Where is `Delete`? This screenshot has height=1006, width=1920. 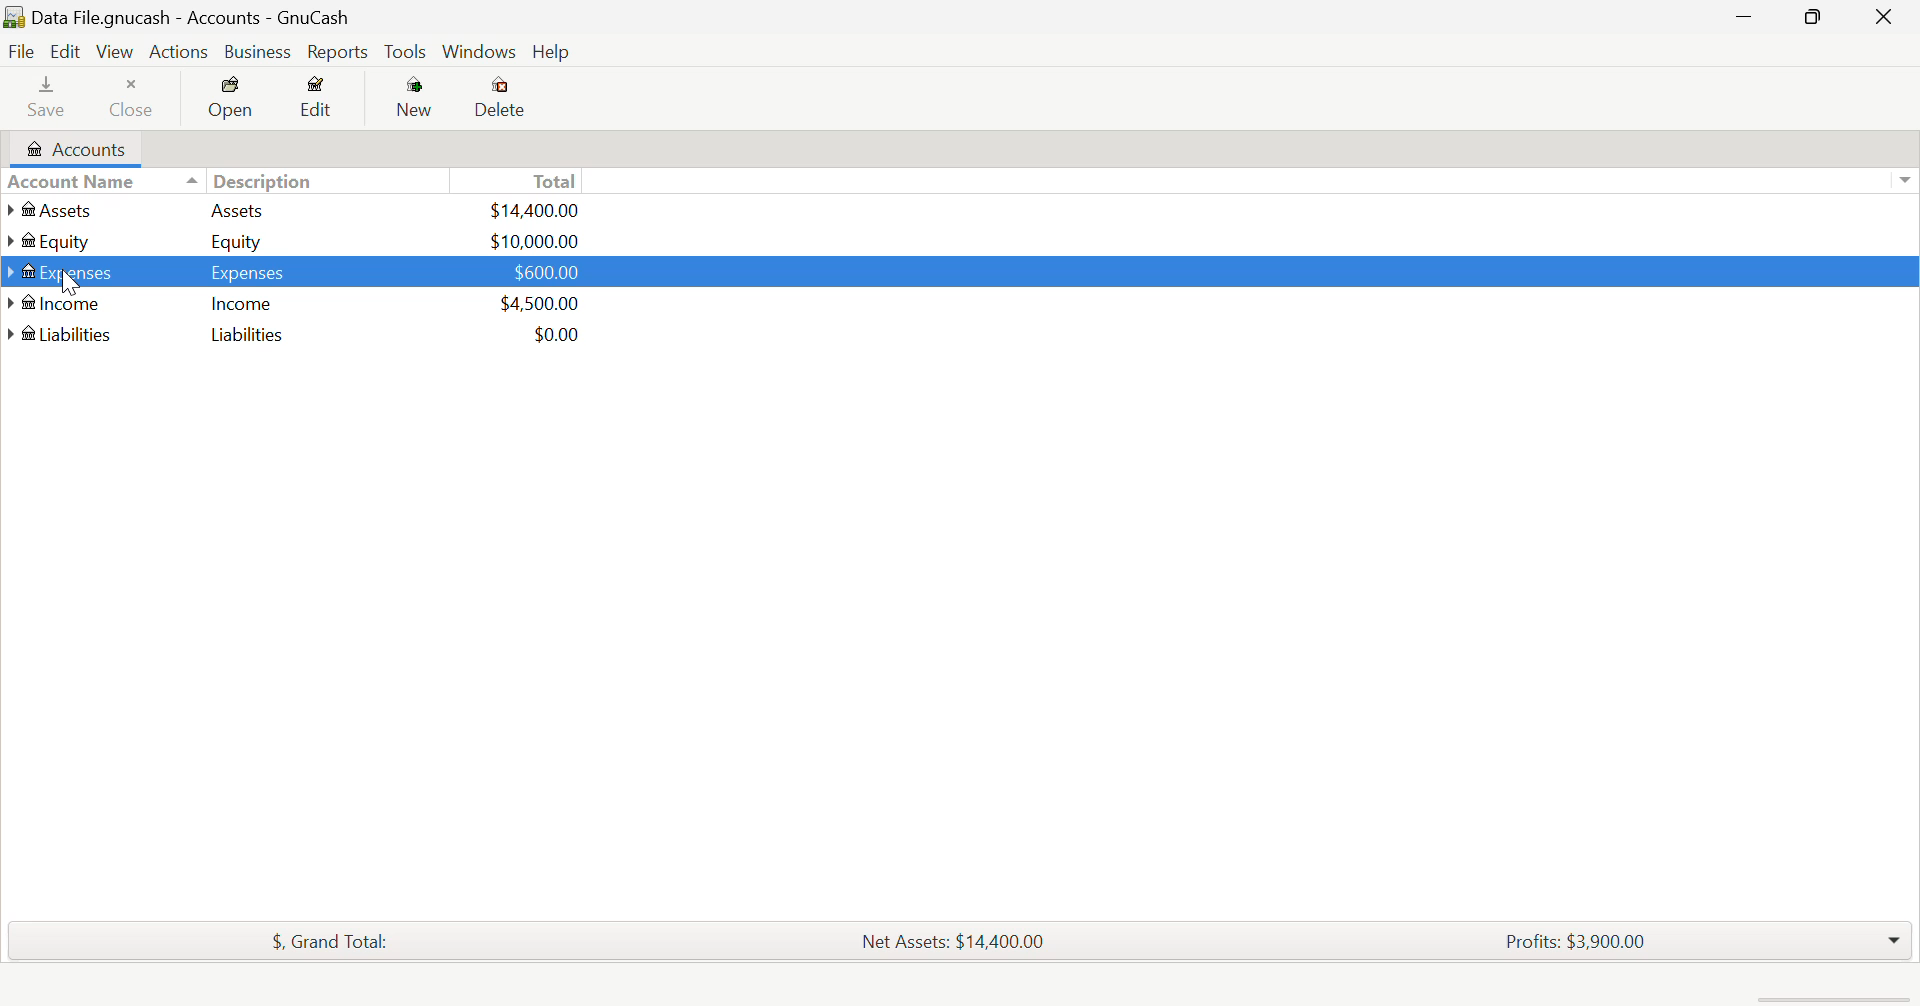 Delete is located at coordinates (506, 98).